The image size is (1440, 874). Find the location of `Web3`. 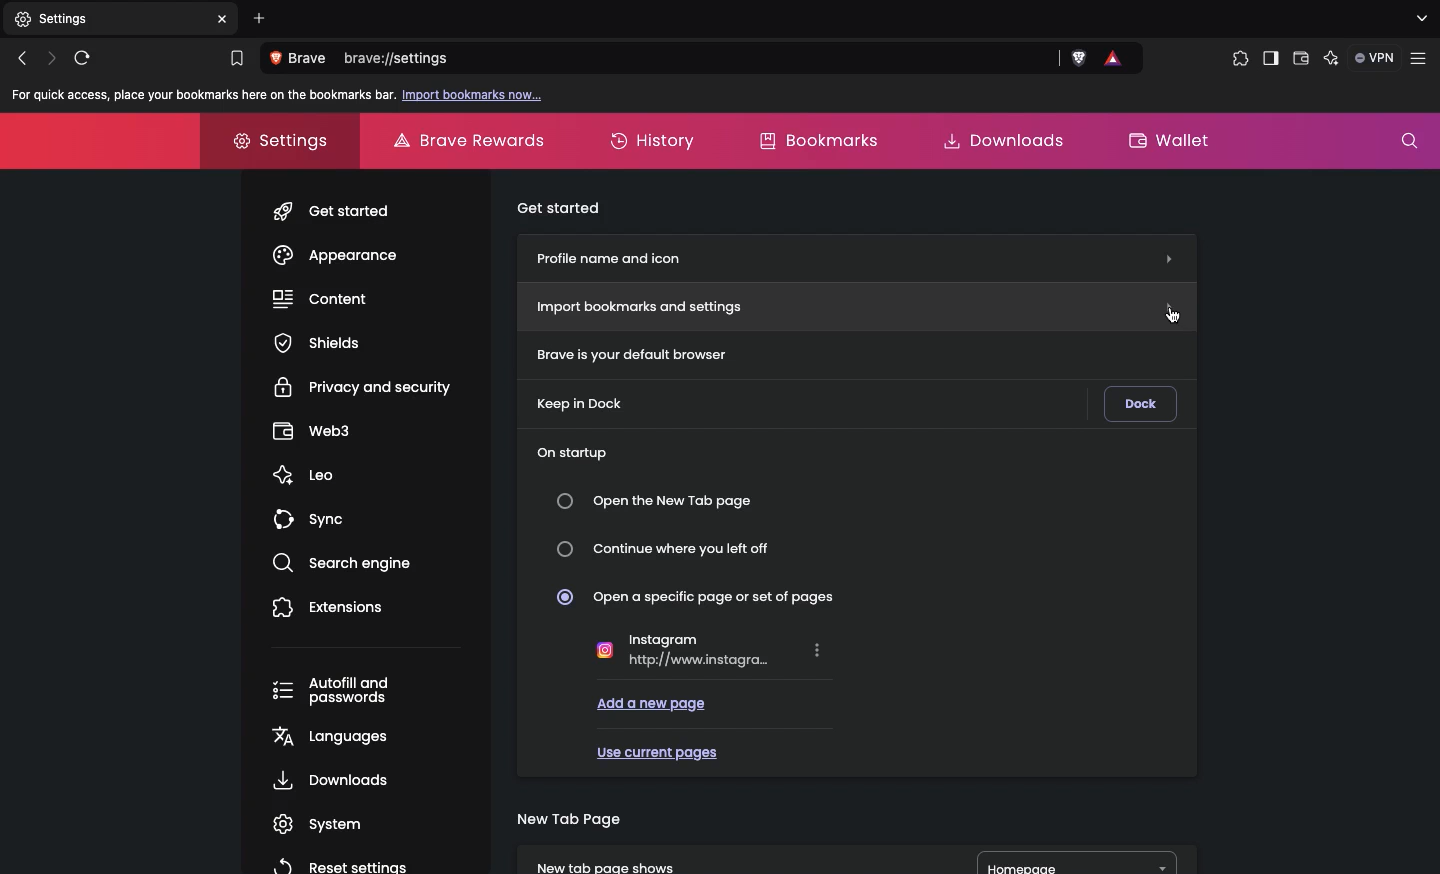

Web3 is located at coordinates (312, 428).